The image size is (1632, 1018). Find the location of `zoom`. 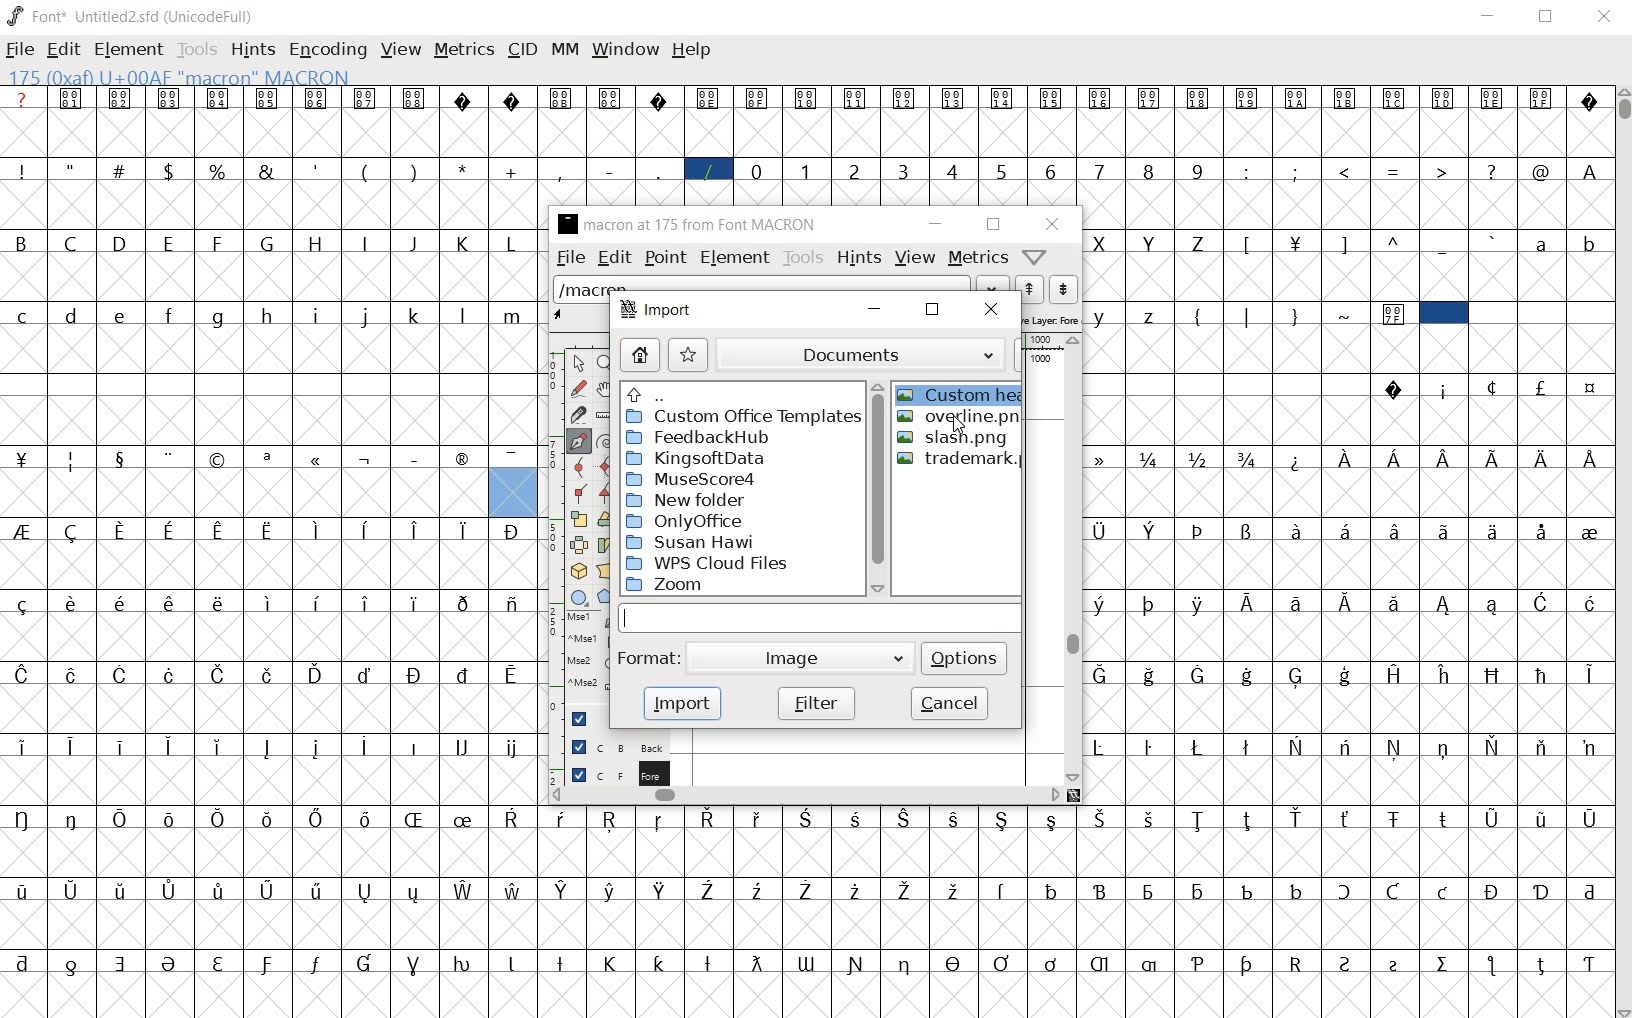

zoom is located at coordinates (739, 586).